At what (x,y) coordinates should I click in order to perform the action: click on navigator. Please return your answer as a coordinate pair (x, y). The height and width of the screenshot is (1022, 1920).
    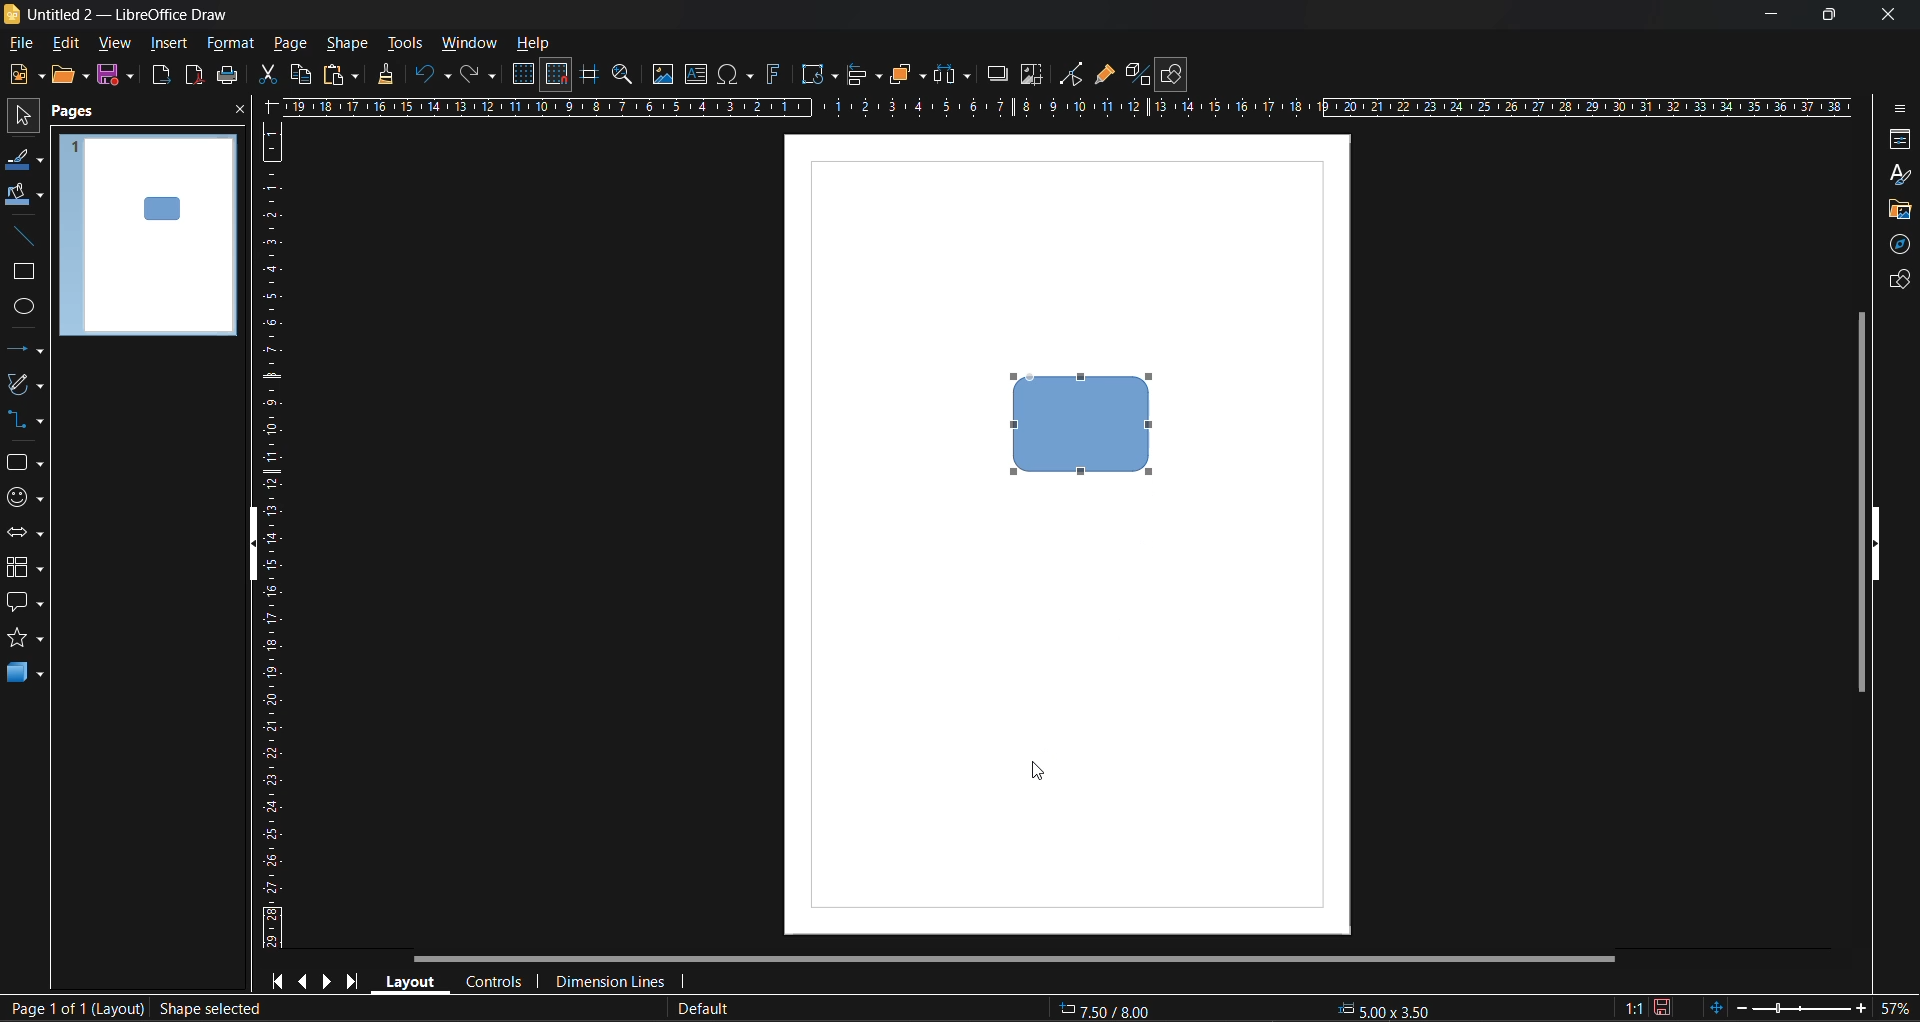
    Looking at the image, I should click on (1896, 247).